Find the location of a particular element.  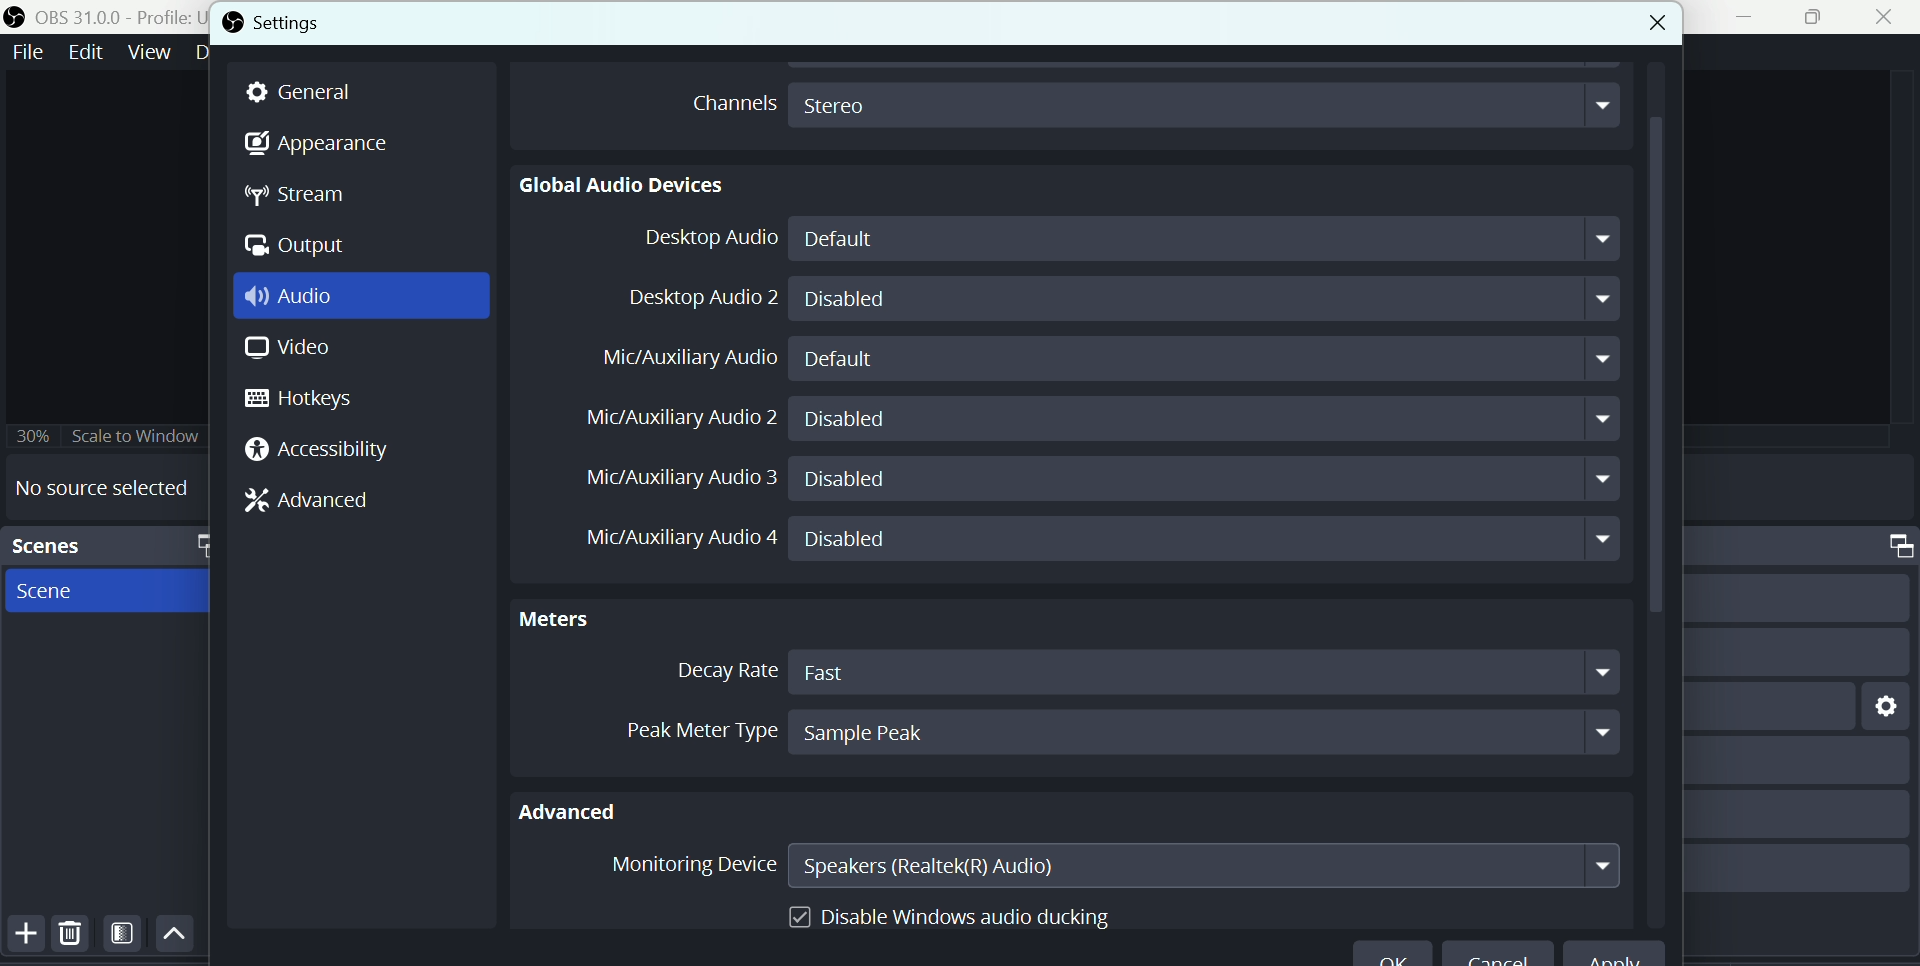

Meters is located at coordinates (570, 616).